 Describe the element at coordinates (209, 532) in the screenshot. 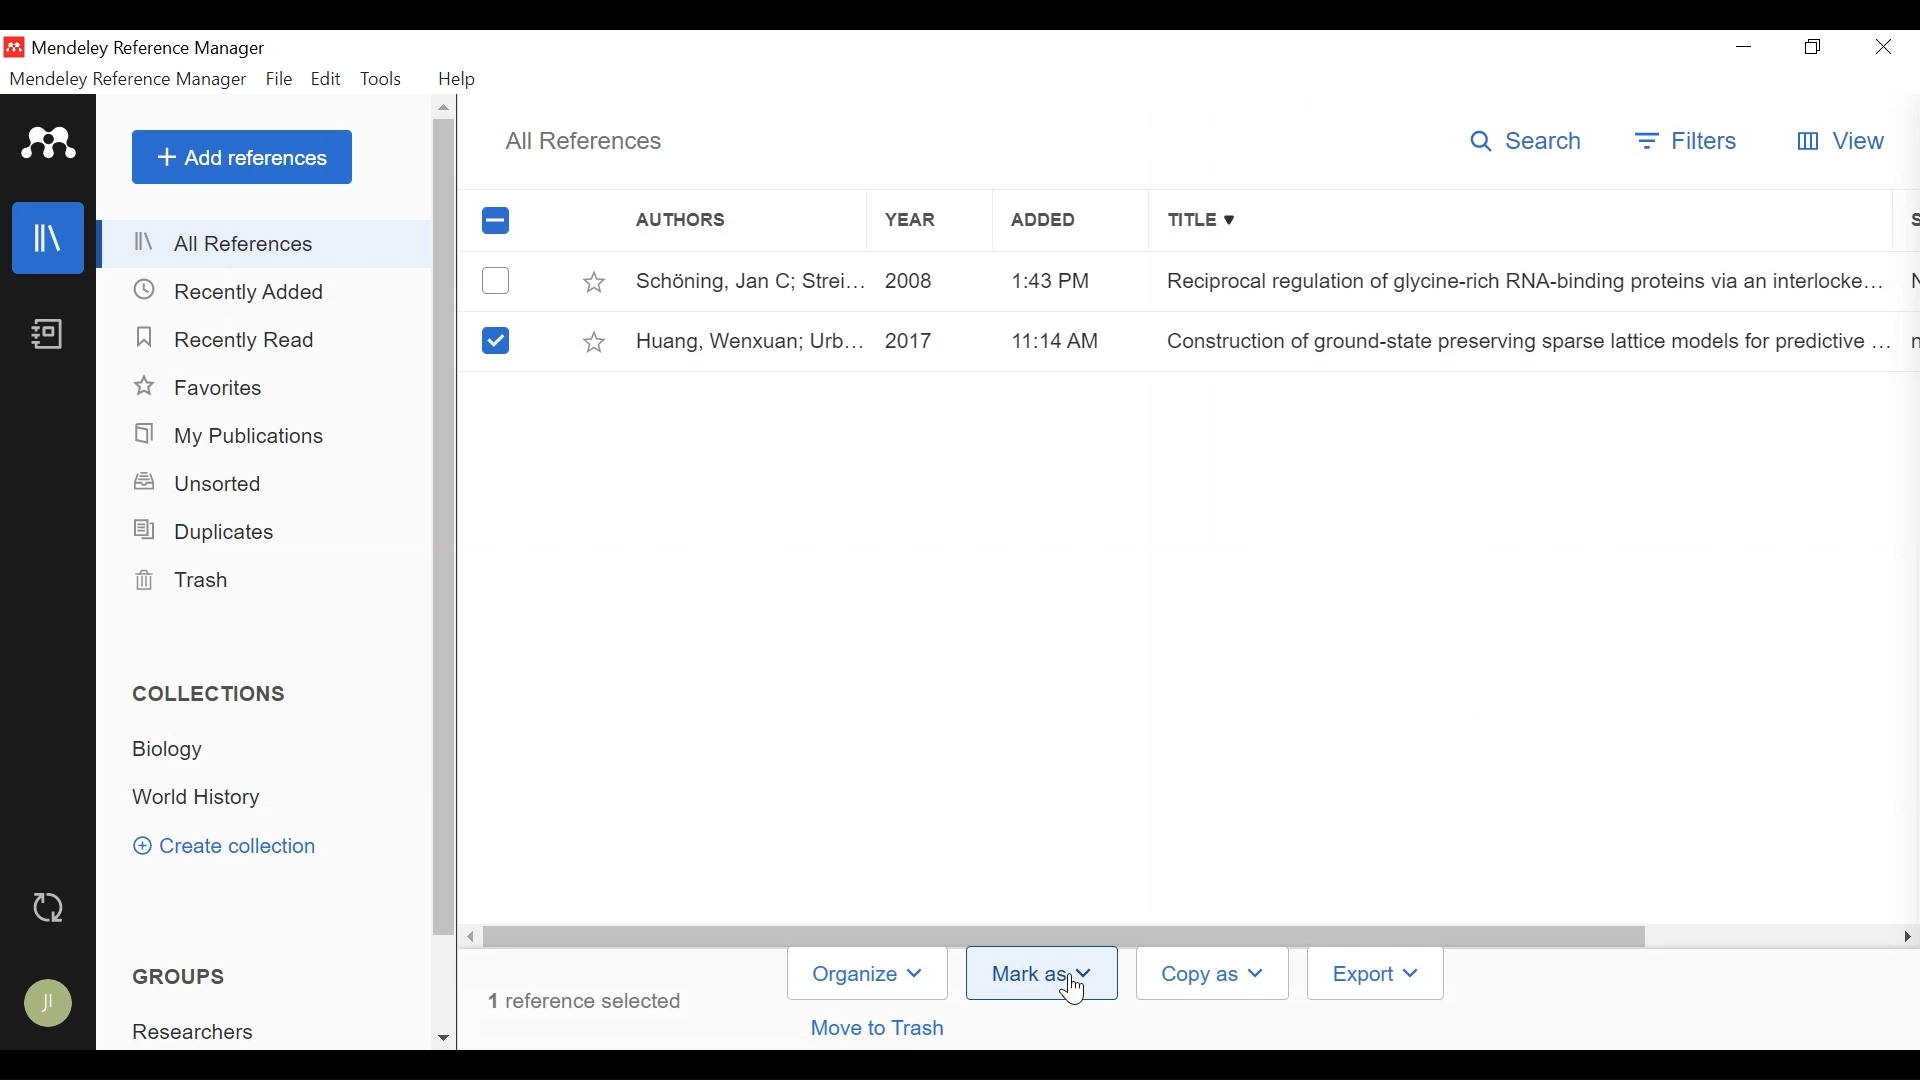

I see `Duplicates` at that location.